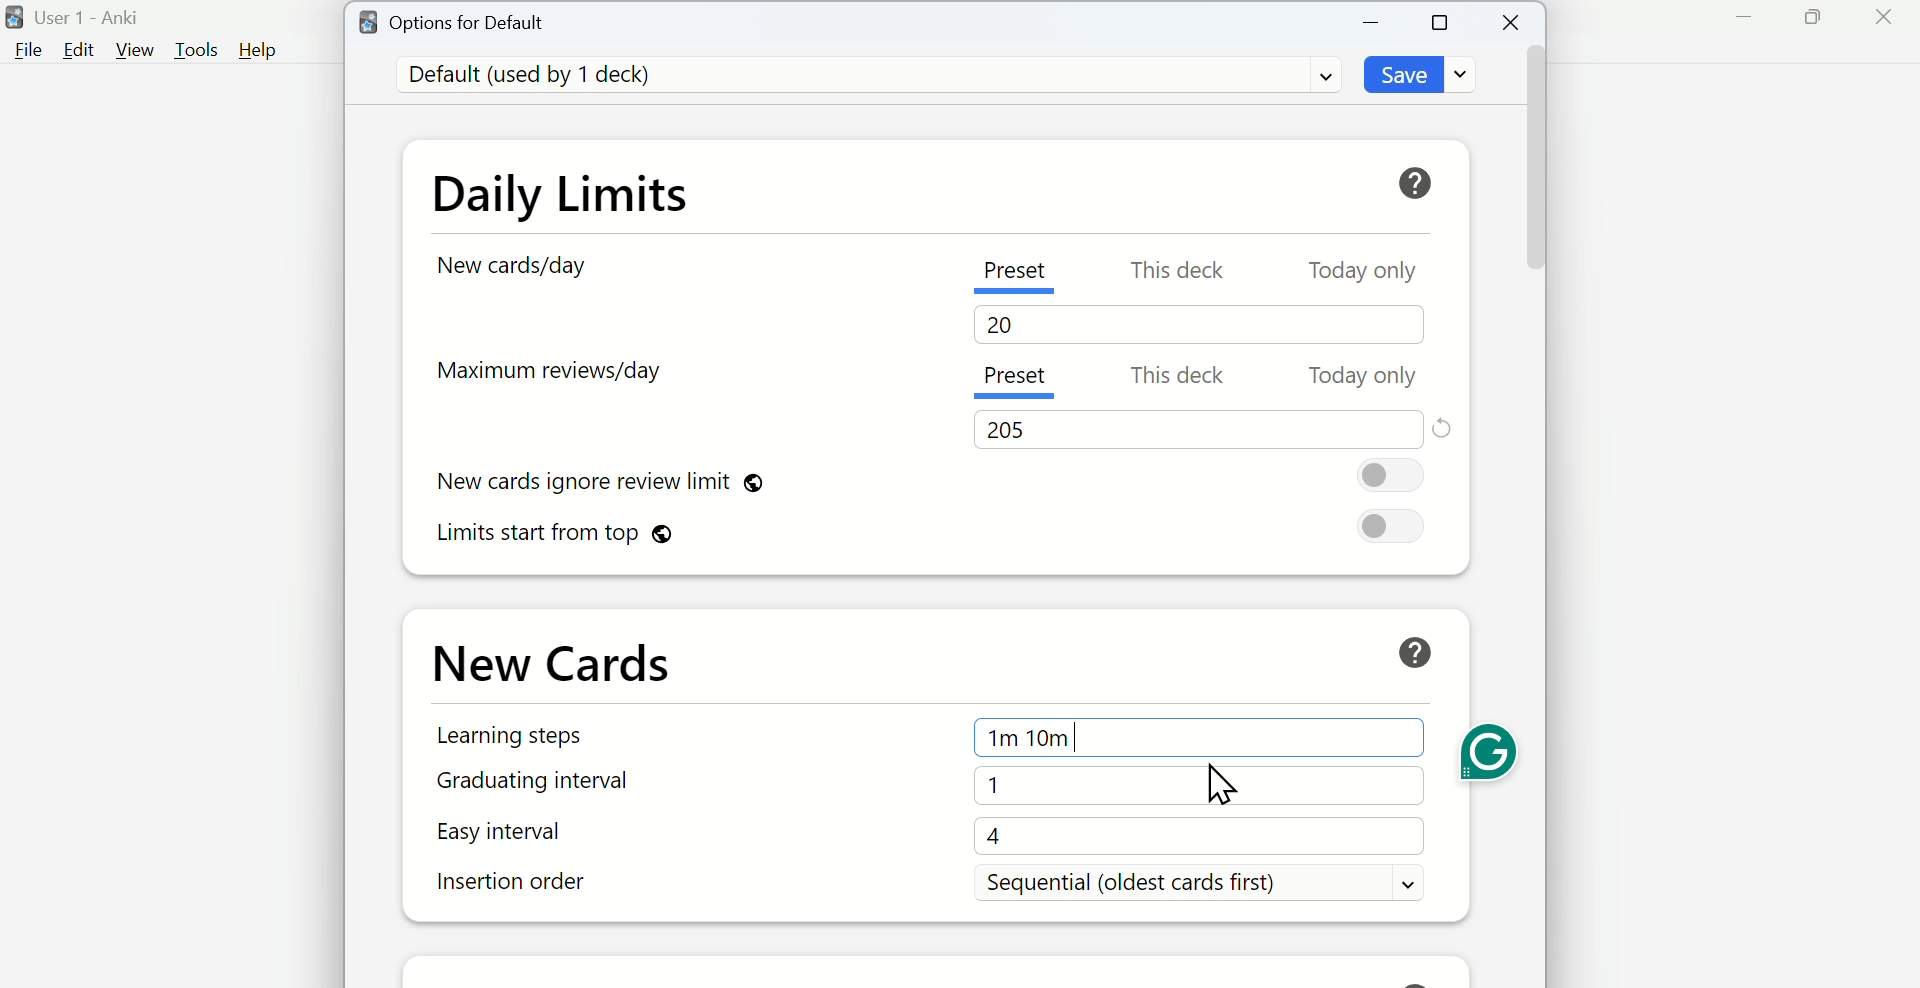 The width and height of the screenshot is (1920, 988). Describe the element at coordinates (1192, 785) in the screenshot. I see `1` at that location.